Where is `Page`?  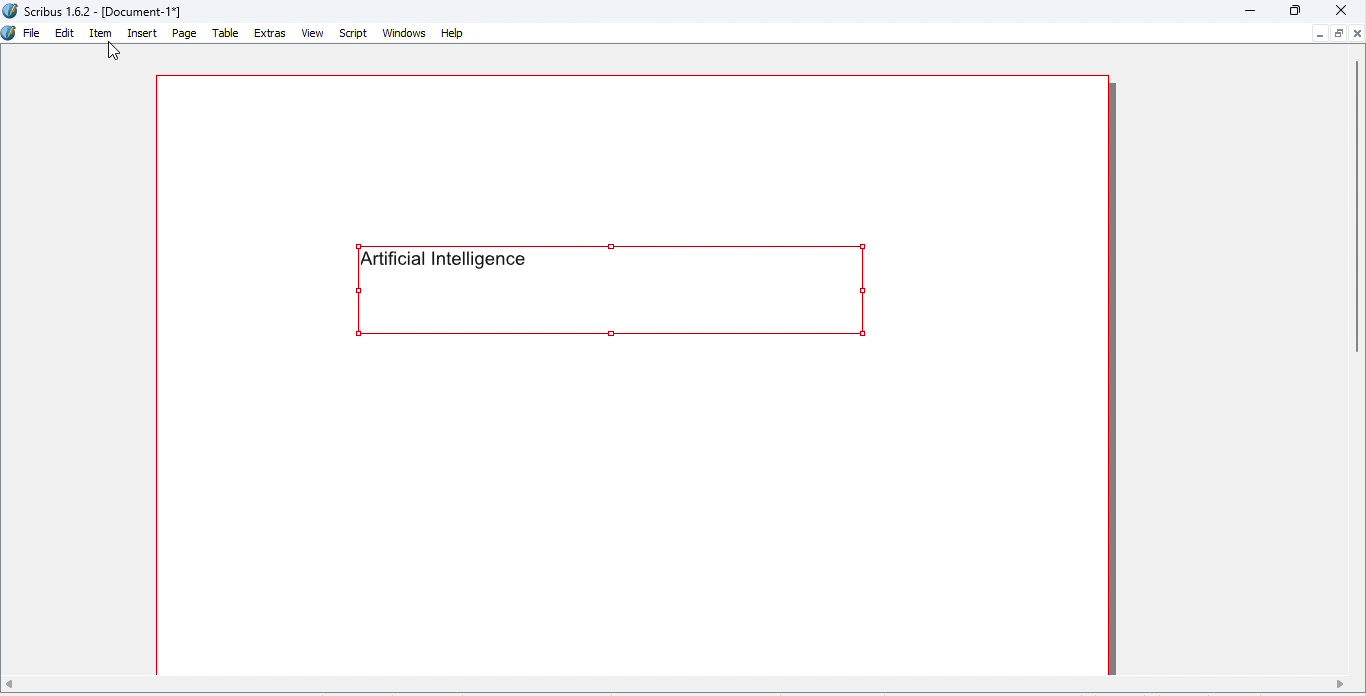
Page is located at coordinates (188, 34).